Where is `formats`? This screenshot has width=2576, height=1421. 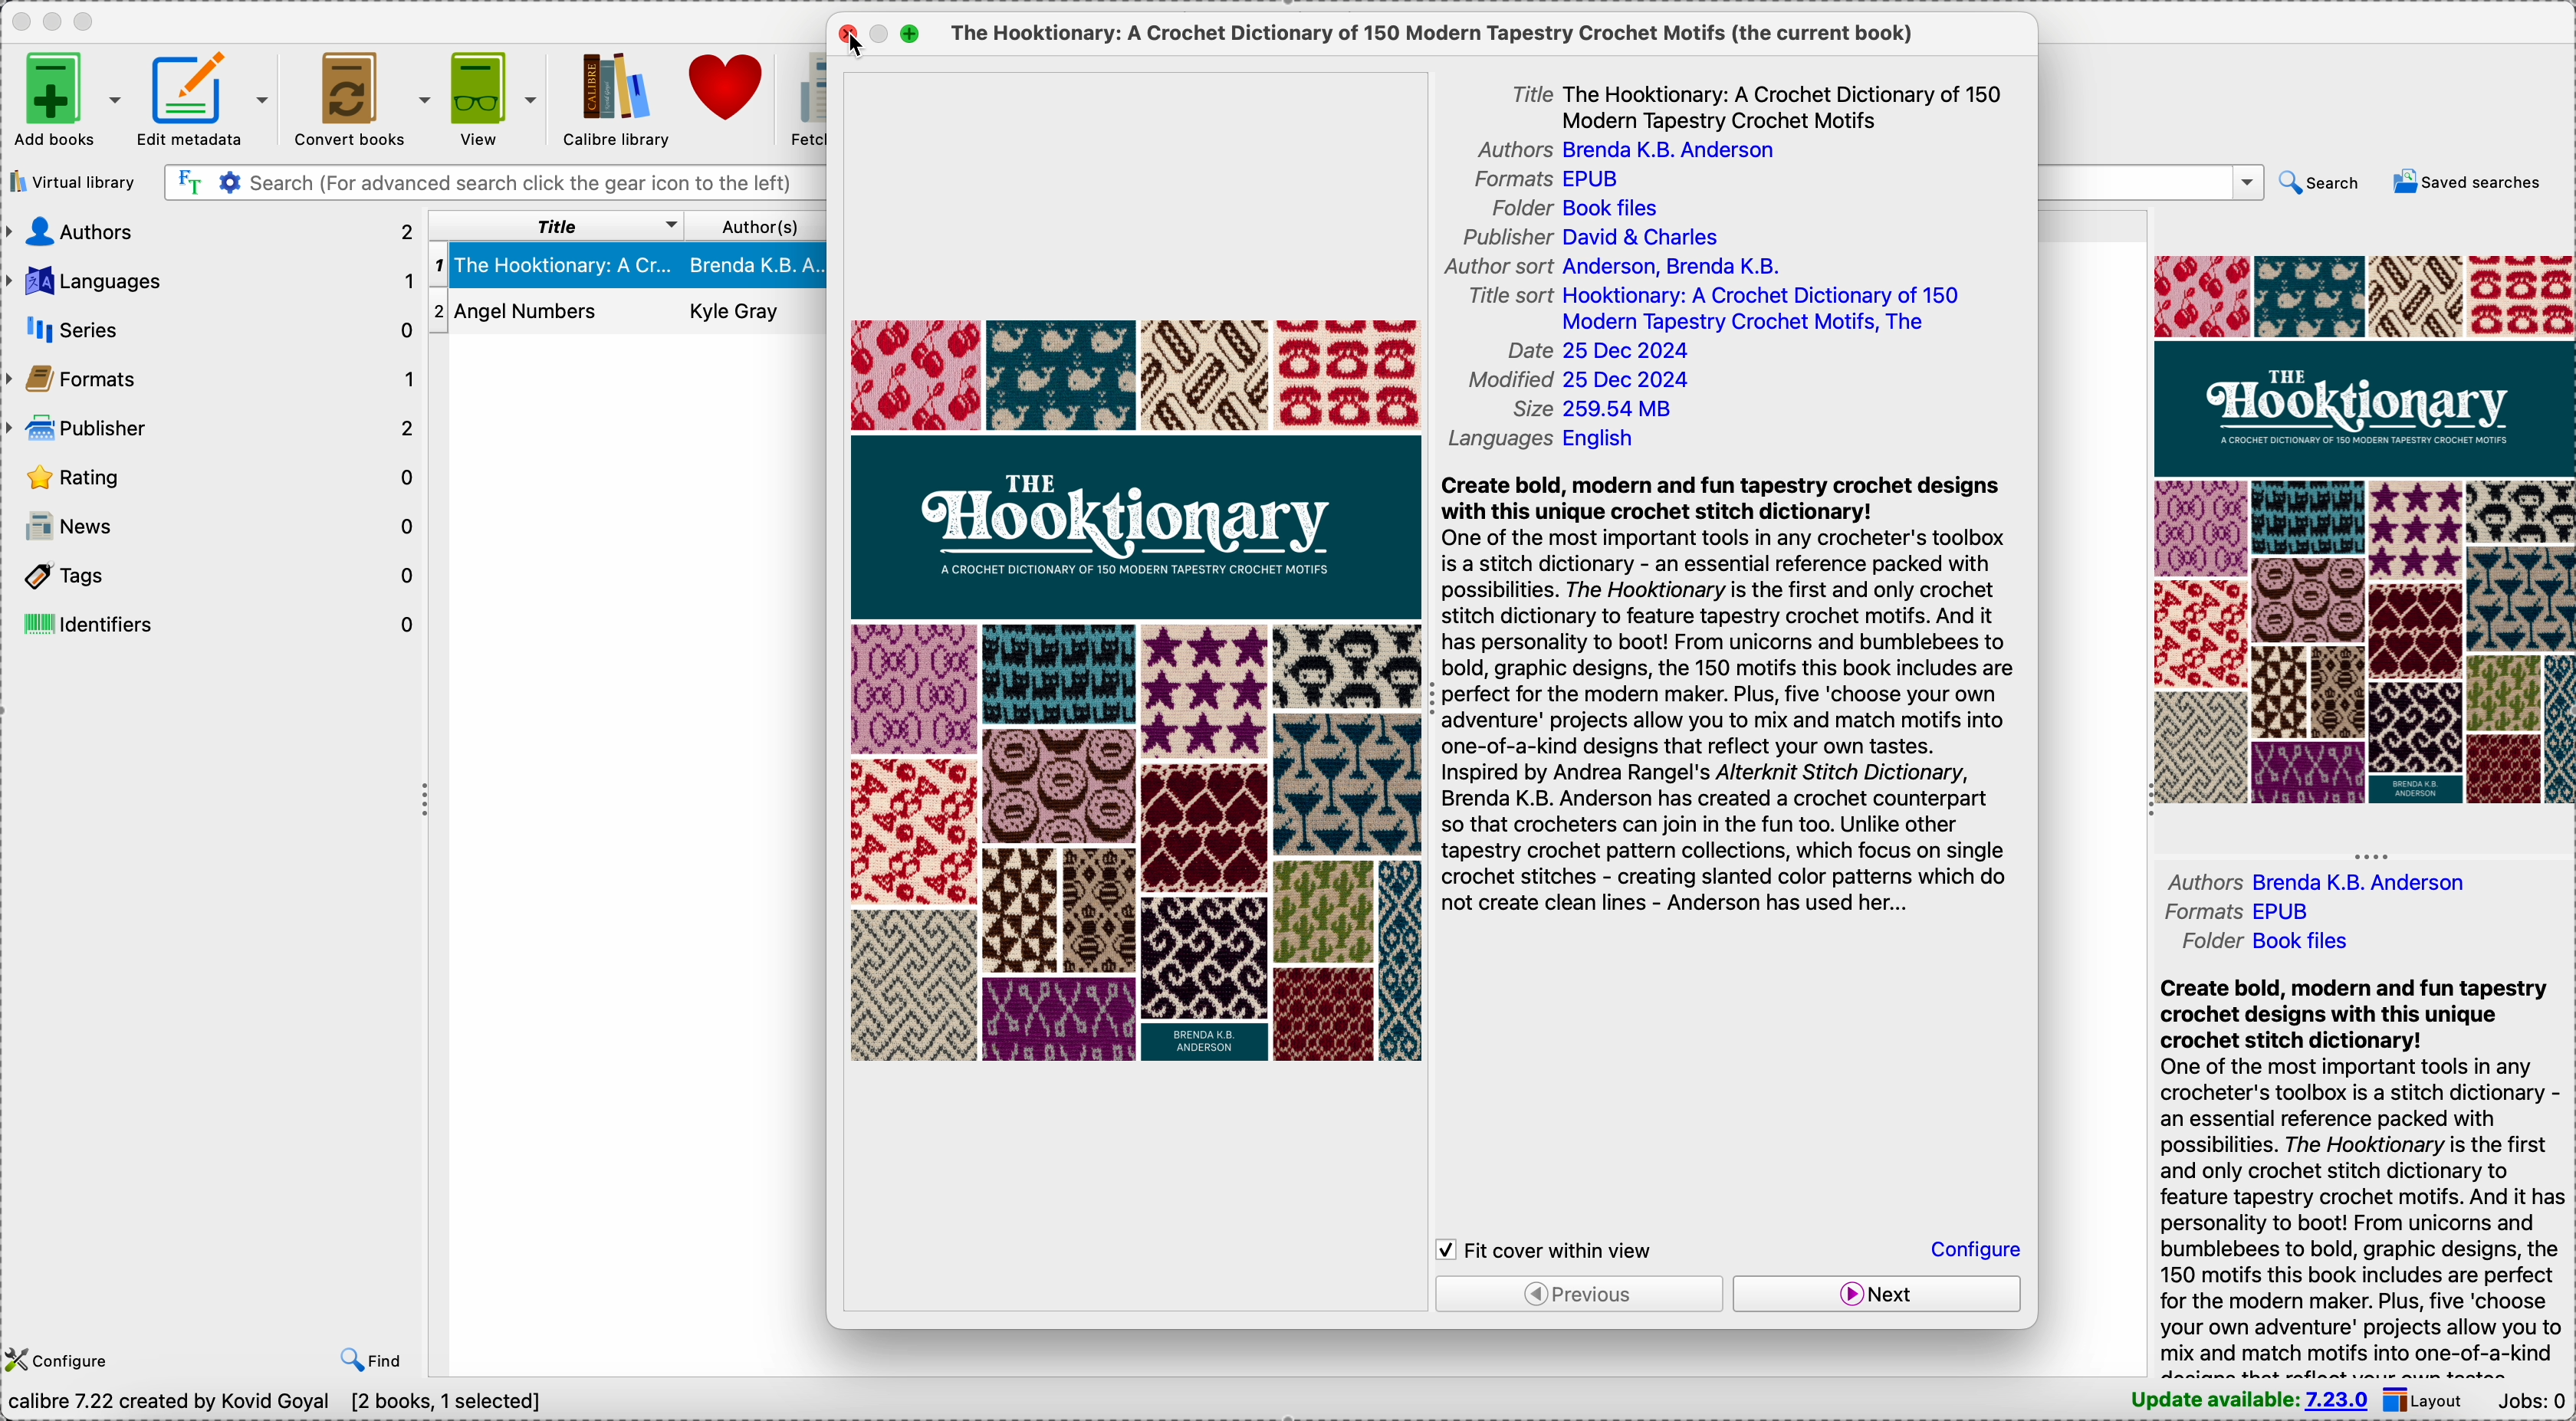 formats is located at coordinates (2232, 913).